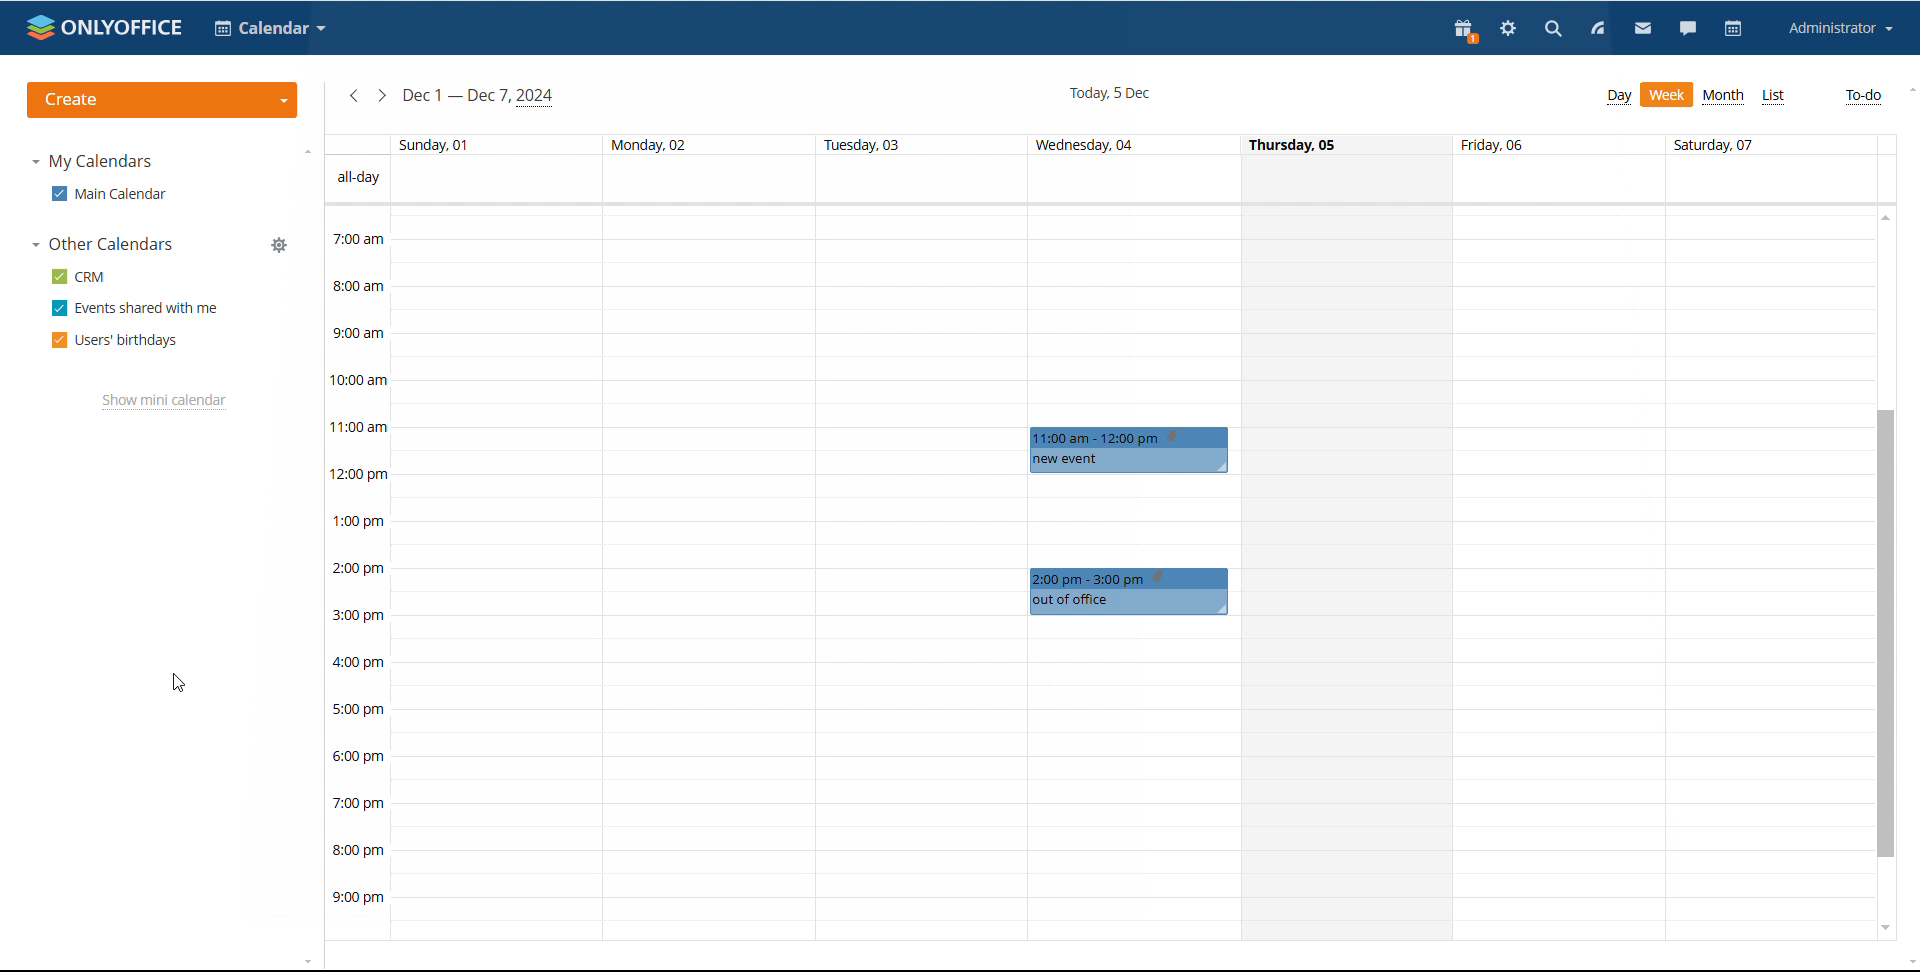 The image size is (1920, 972). What do you see at coordinates (1619, 97) in the screenshot?
I see `day view` at bounding box center [1619, 97].